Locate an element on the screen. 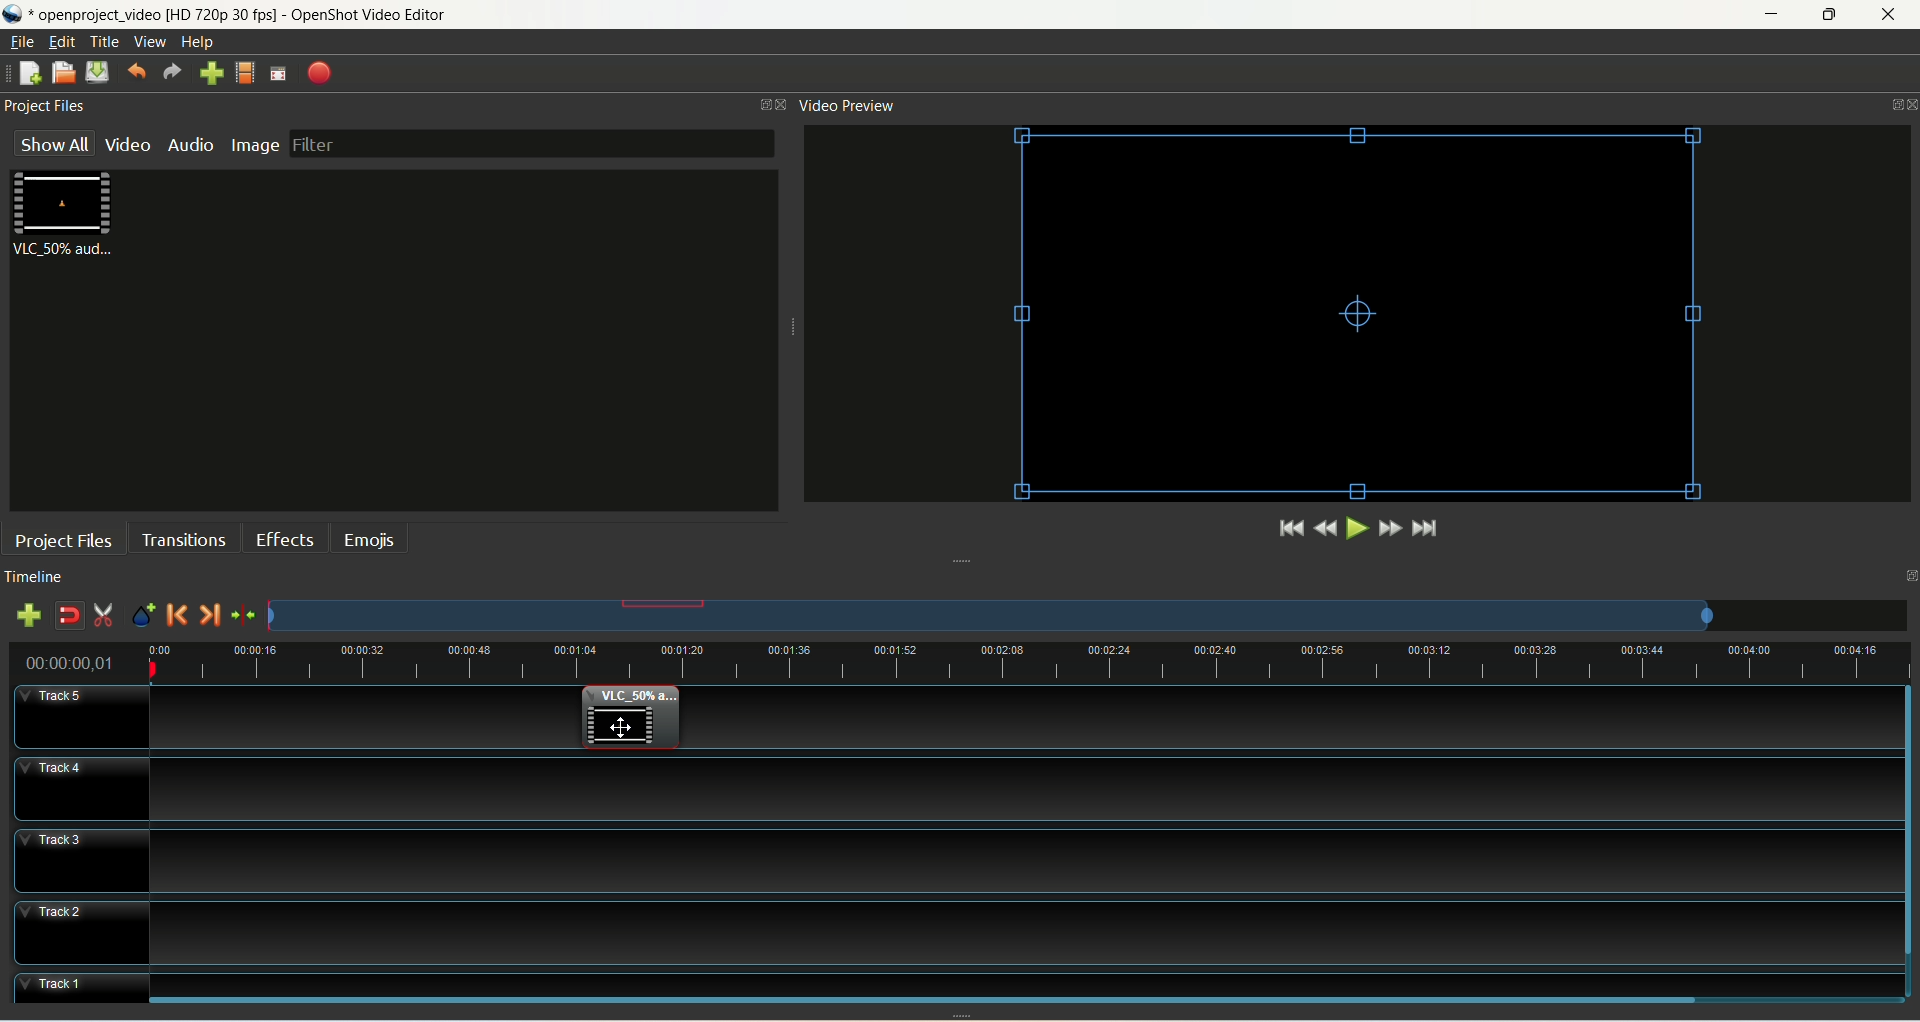 This screenshot has height=1022, width=1920. close is located at coordinates (1888, 15).